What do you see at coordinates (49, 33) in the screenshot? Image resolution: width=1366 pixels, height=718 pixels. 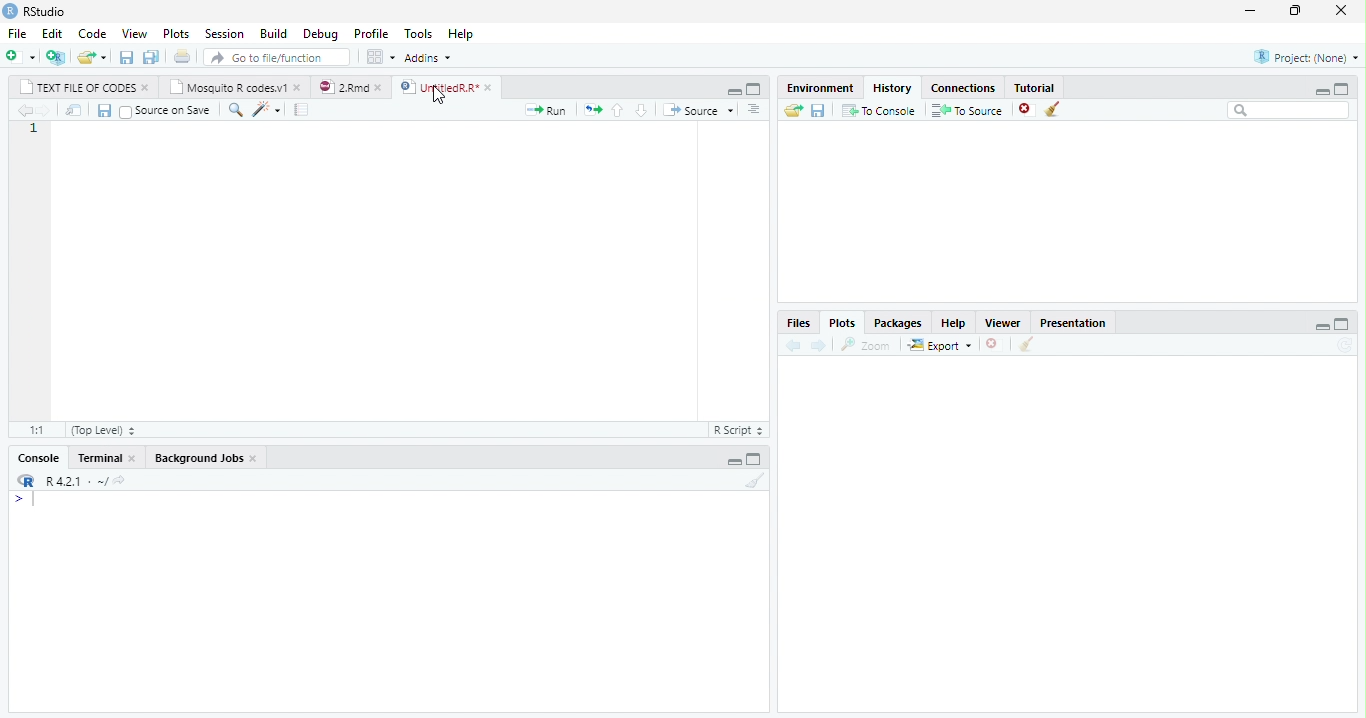 I see `edit` at bounding box center [49, 33].